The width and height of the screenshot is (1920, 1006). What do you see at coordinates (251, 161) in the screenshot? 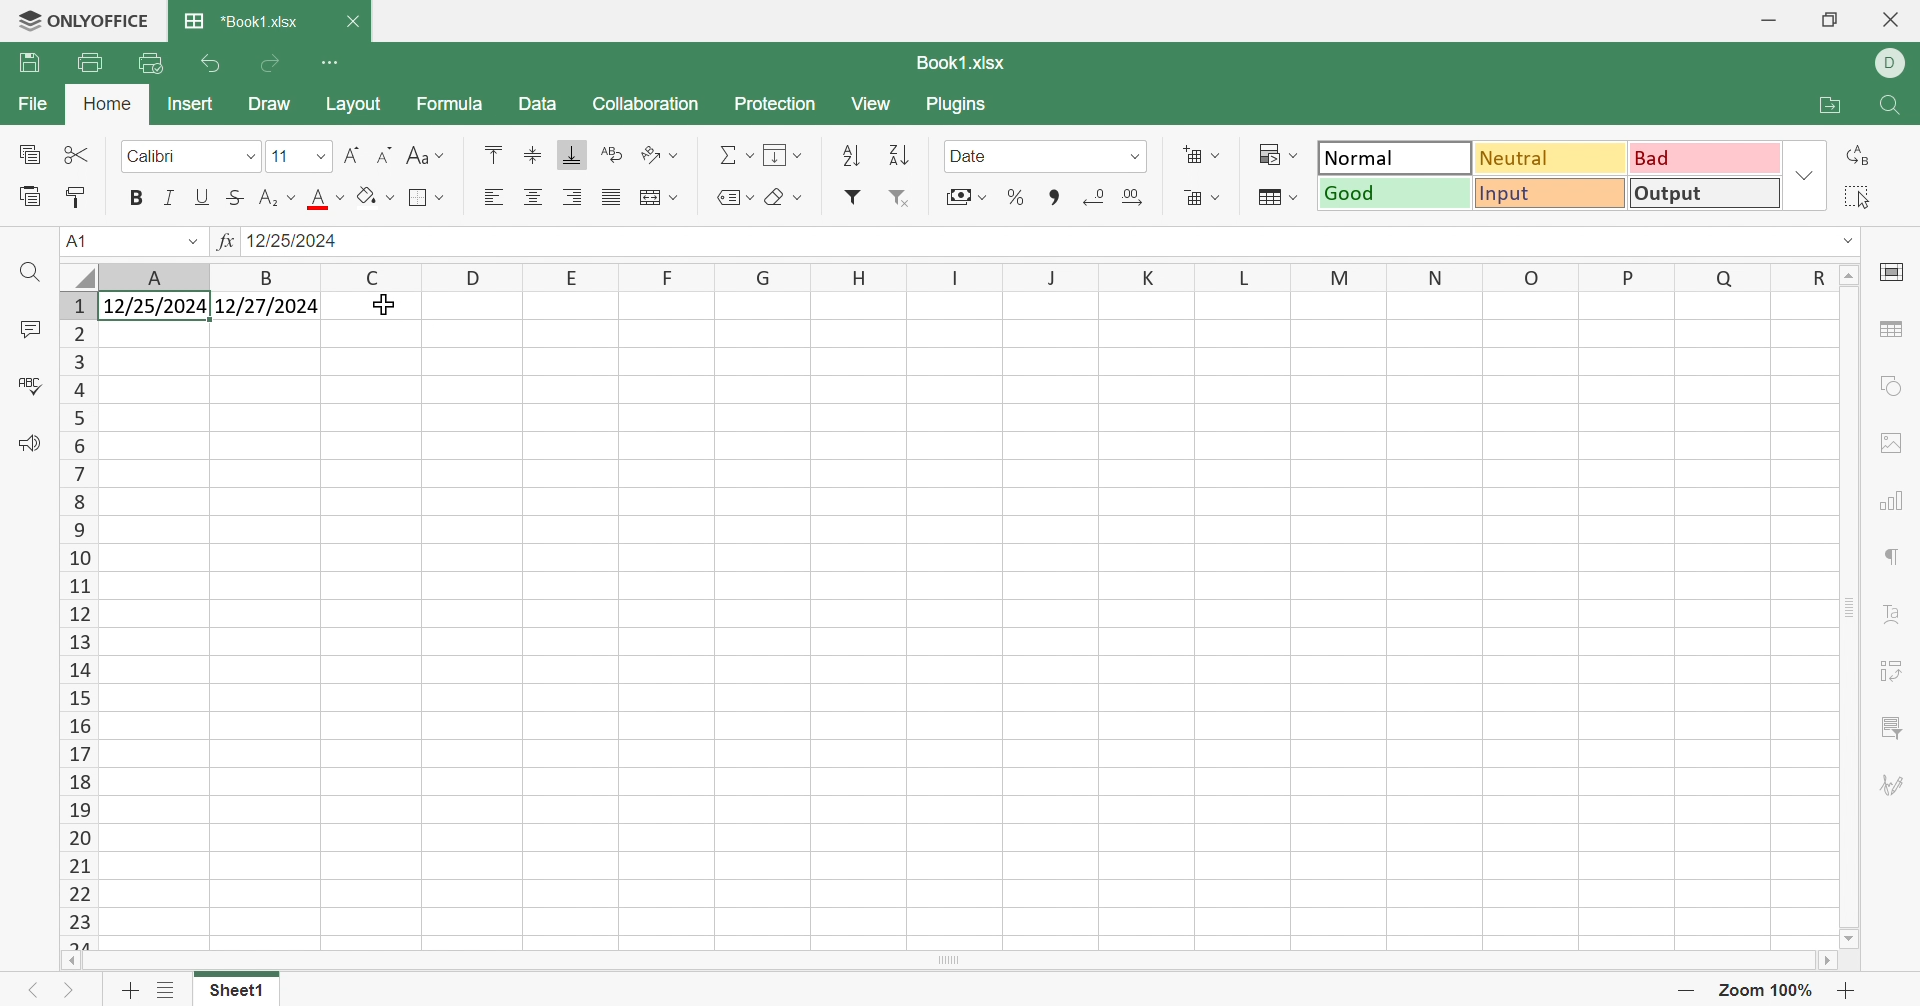
I see `Drop Down` at bounding box center [251, 161].